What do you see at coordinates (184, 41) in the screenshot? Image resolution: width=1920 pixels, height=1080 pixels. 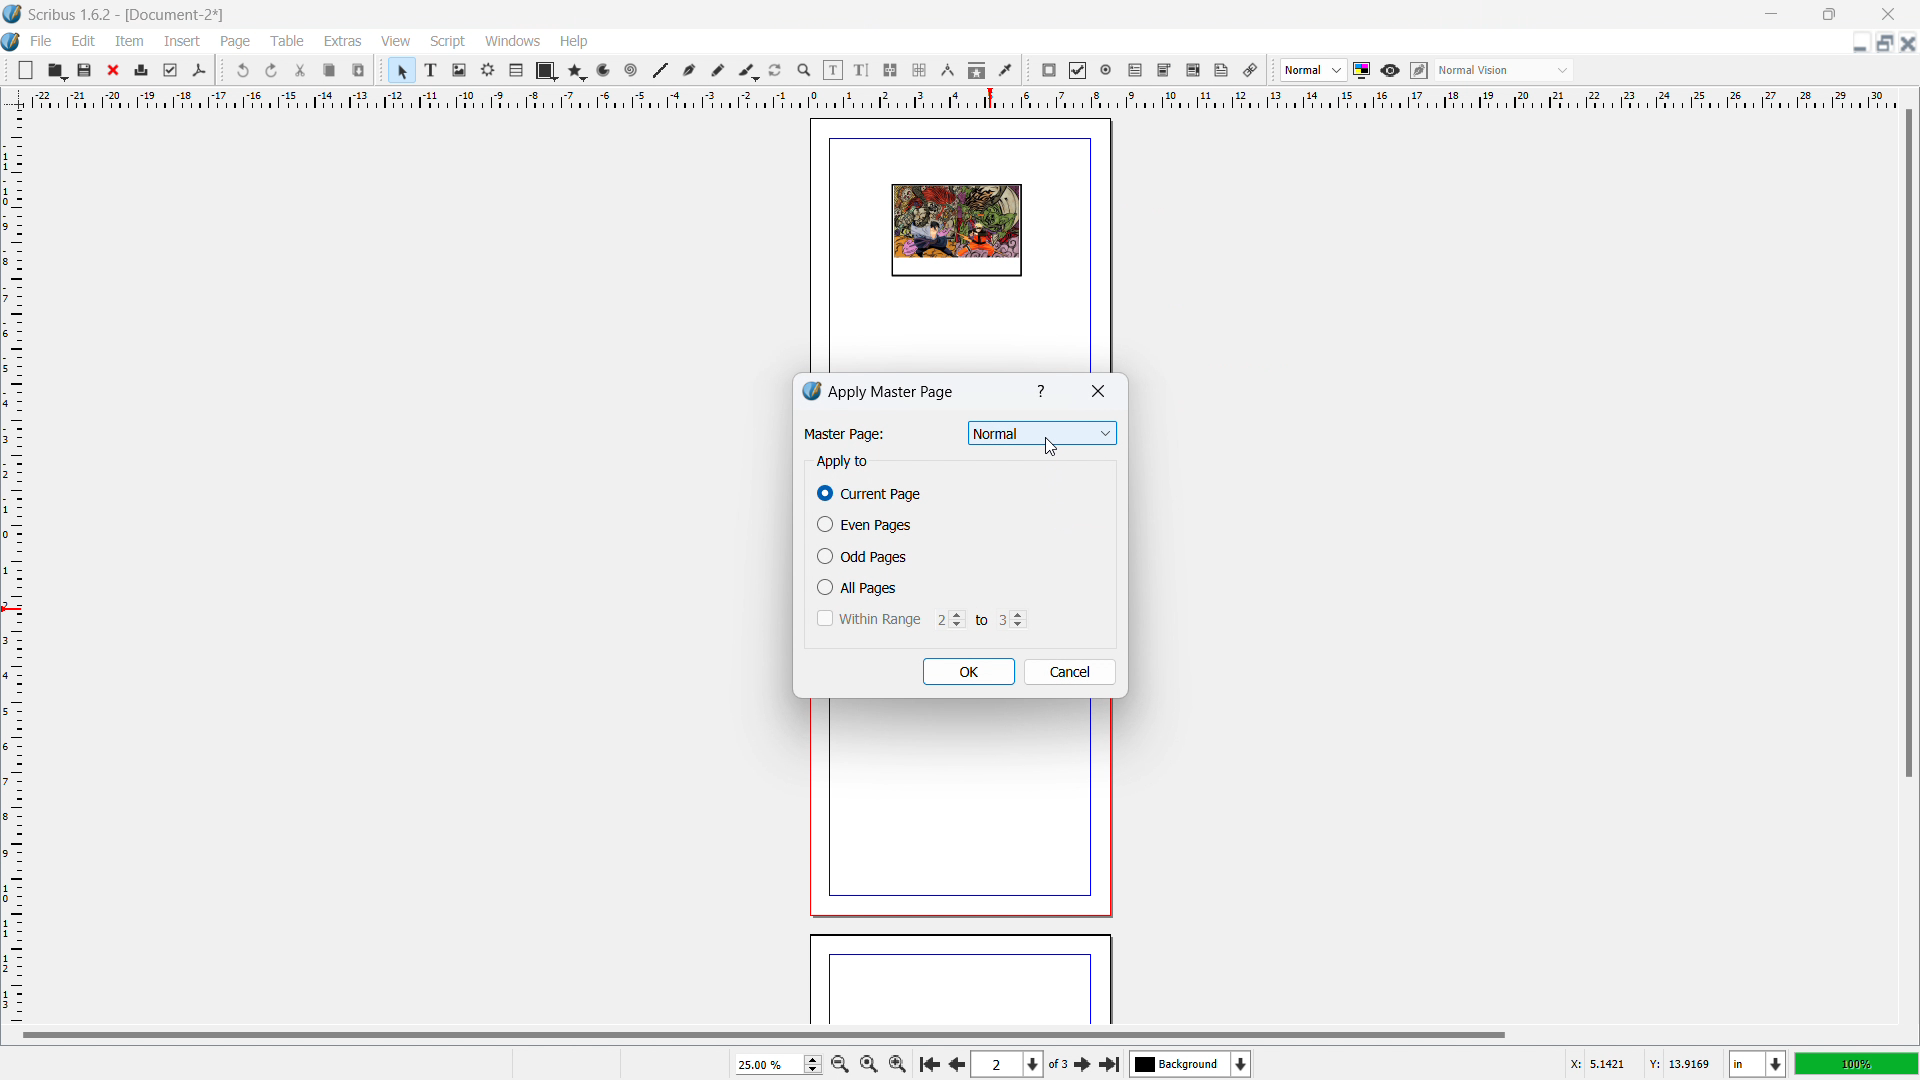 I see `insert` at bounding box center [184, 41].